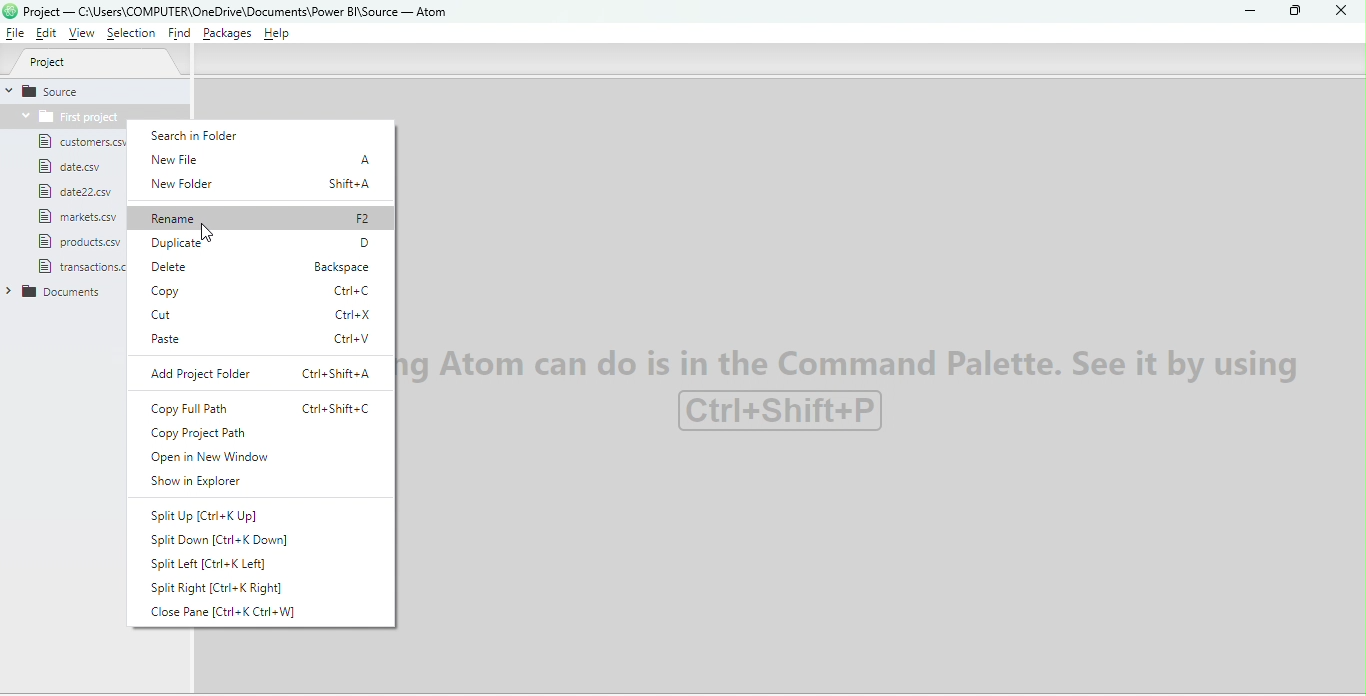  I want to click on Packages, so click(225, 35).